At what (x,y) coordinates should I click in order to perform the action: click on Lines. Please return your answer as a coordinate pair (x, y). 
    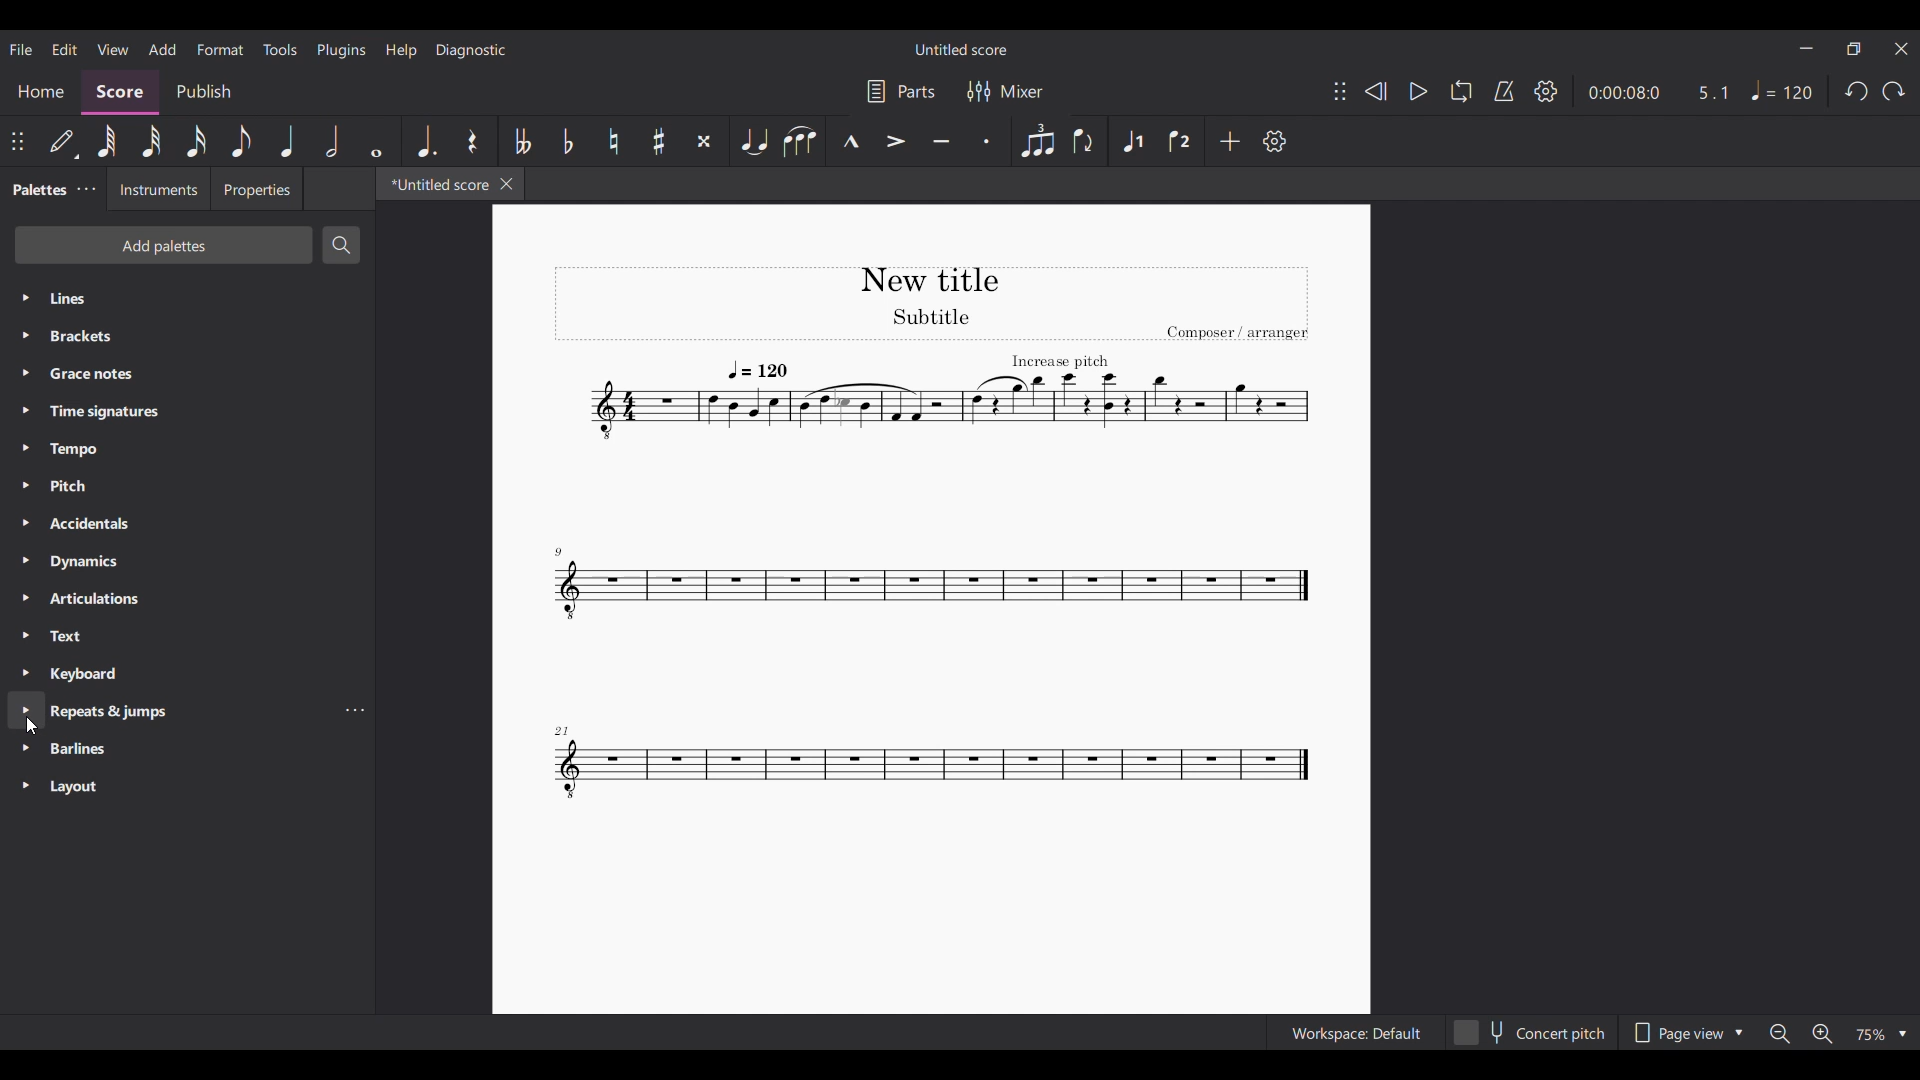
    Looking at the image, I should click on (188, 299).